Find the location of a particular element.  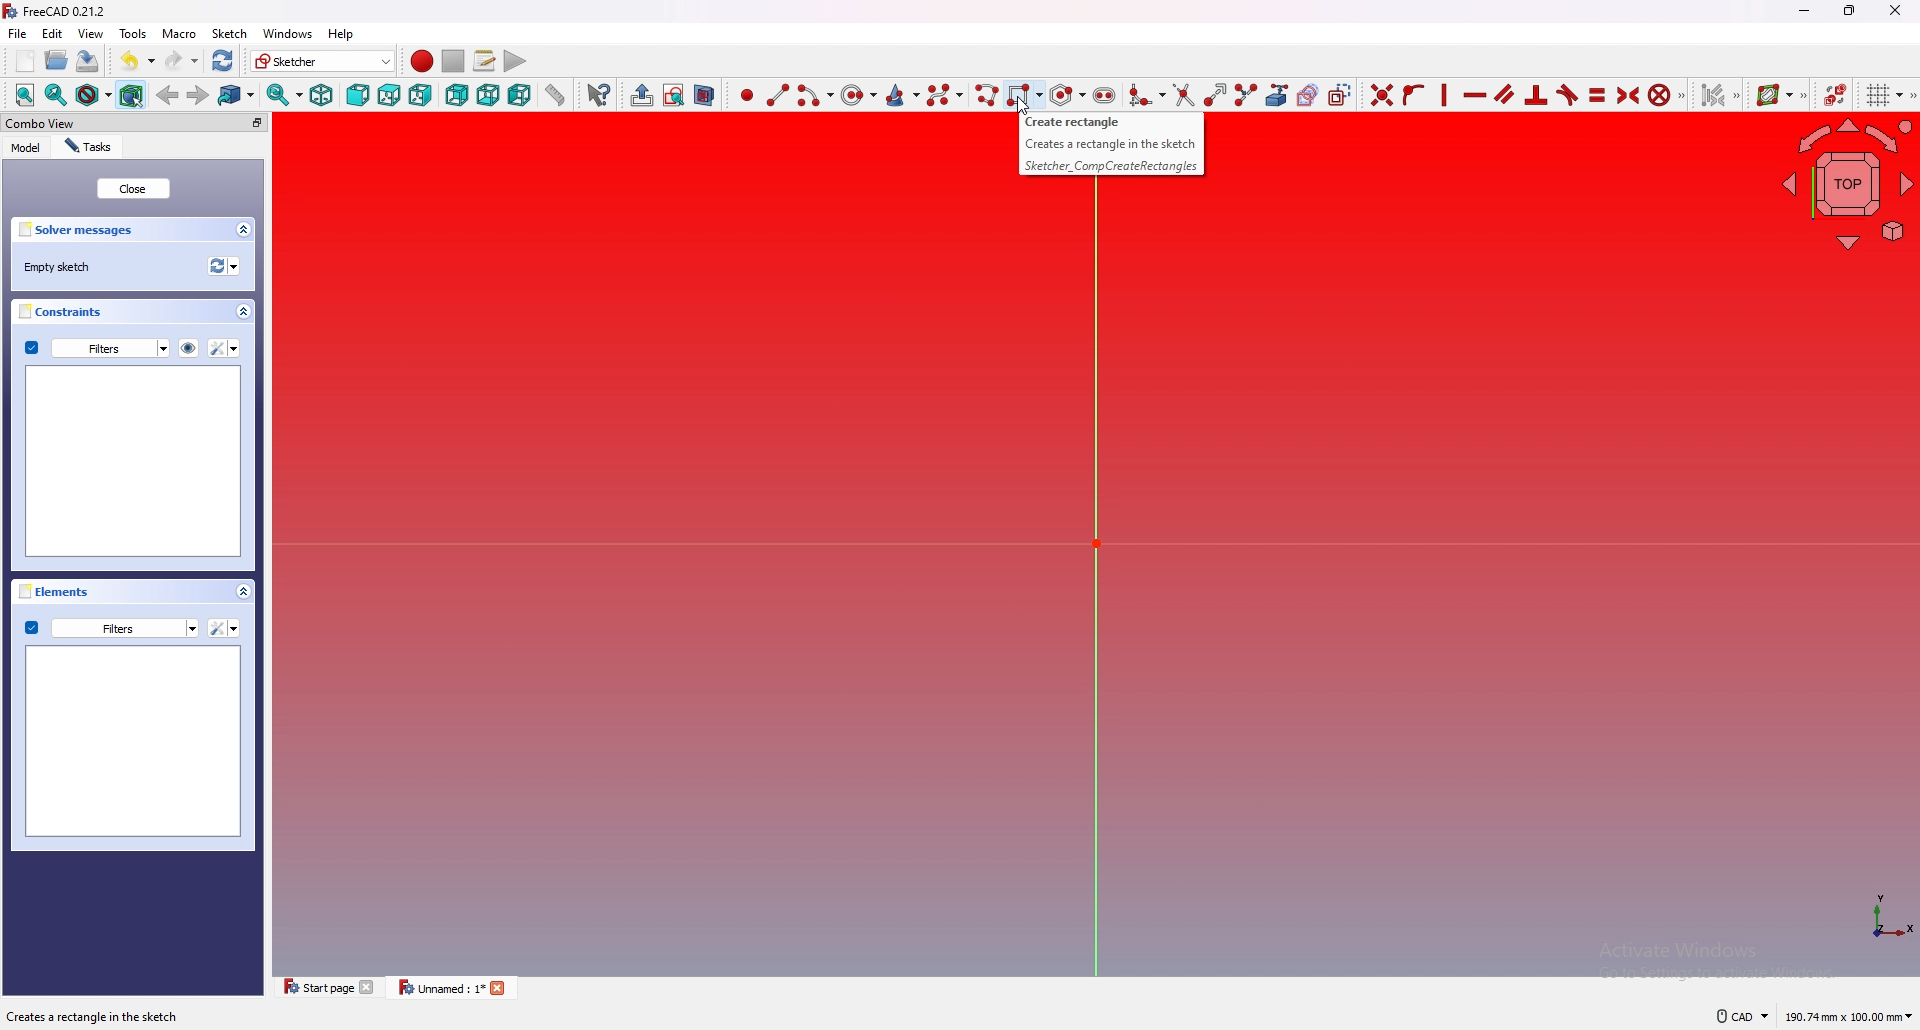

constraint perpendicular is located at coordinates (1536, 94).